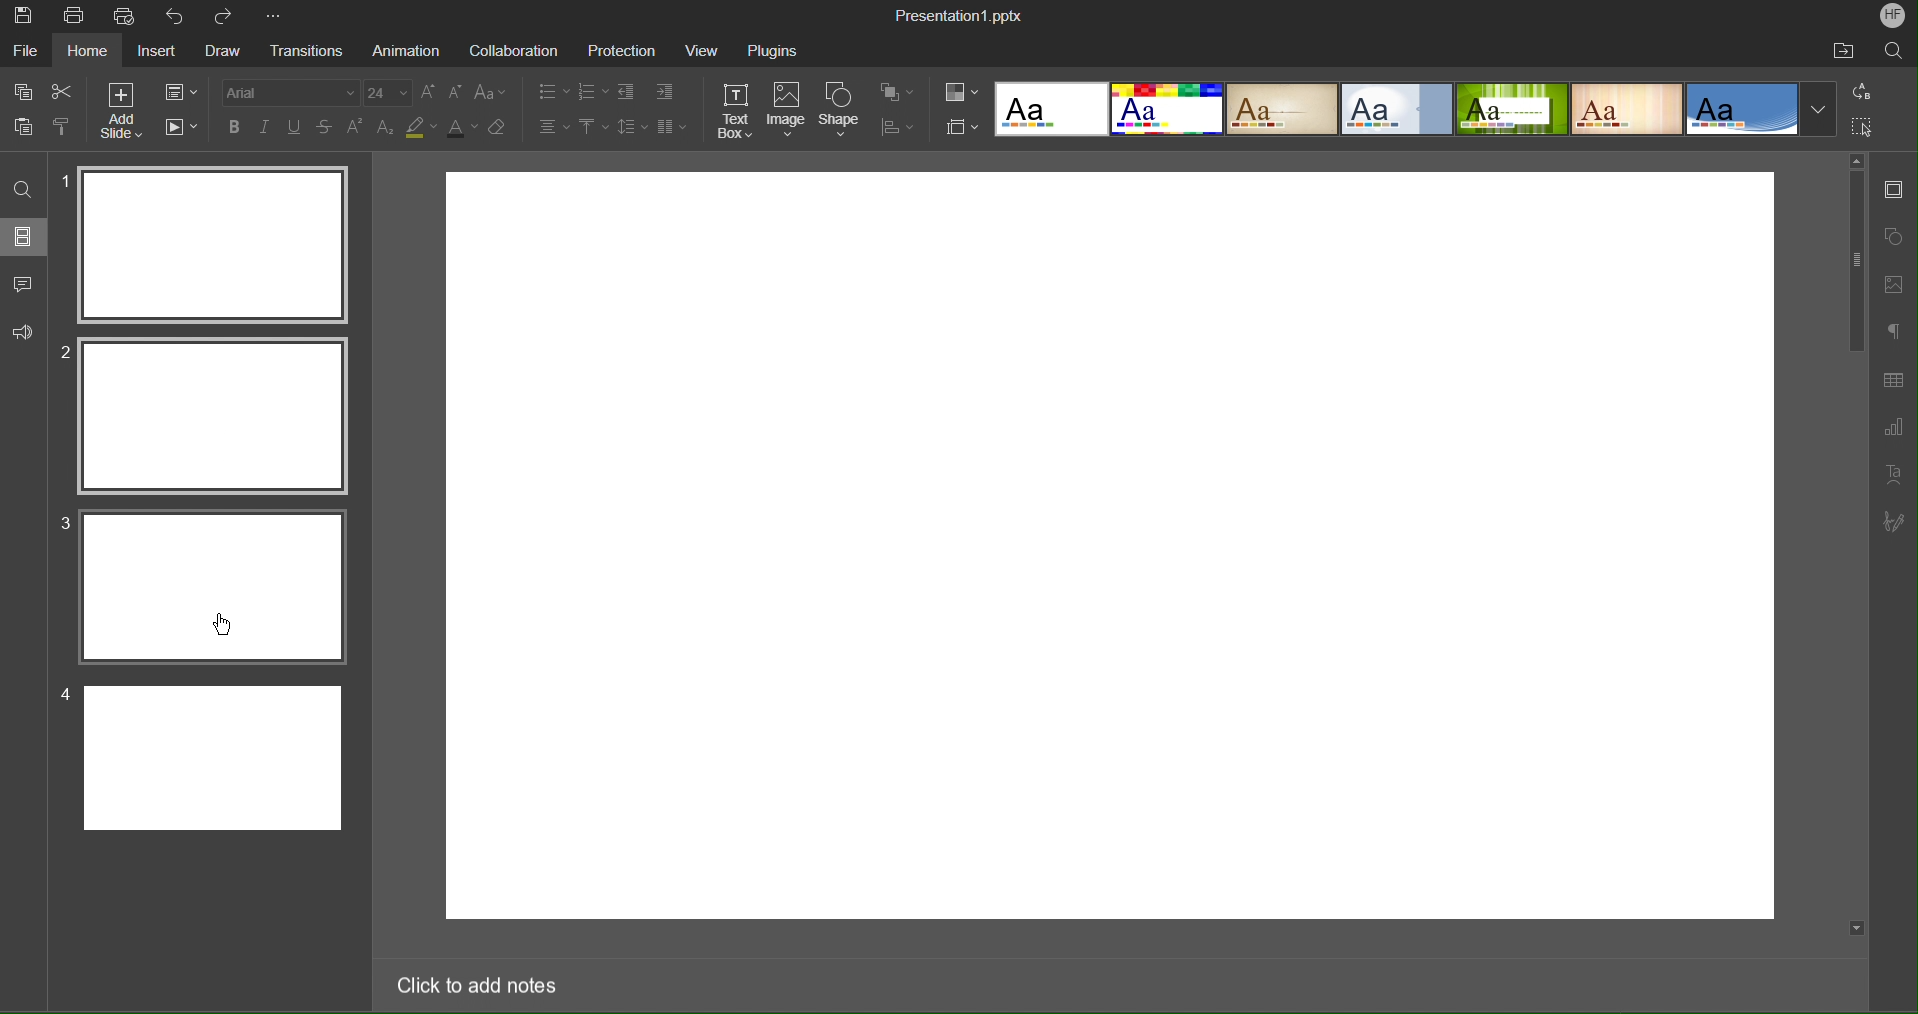 Image resolution: width=1918 pixels, height=1014 pixels. Describe the element at coordinates (1891, 333) in the screenshot. I see `Paragraph Settings` at that location.